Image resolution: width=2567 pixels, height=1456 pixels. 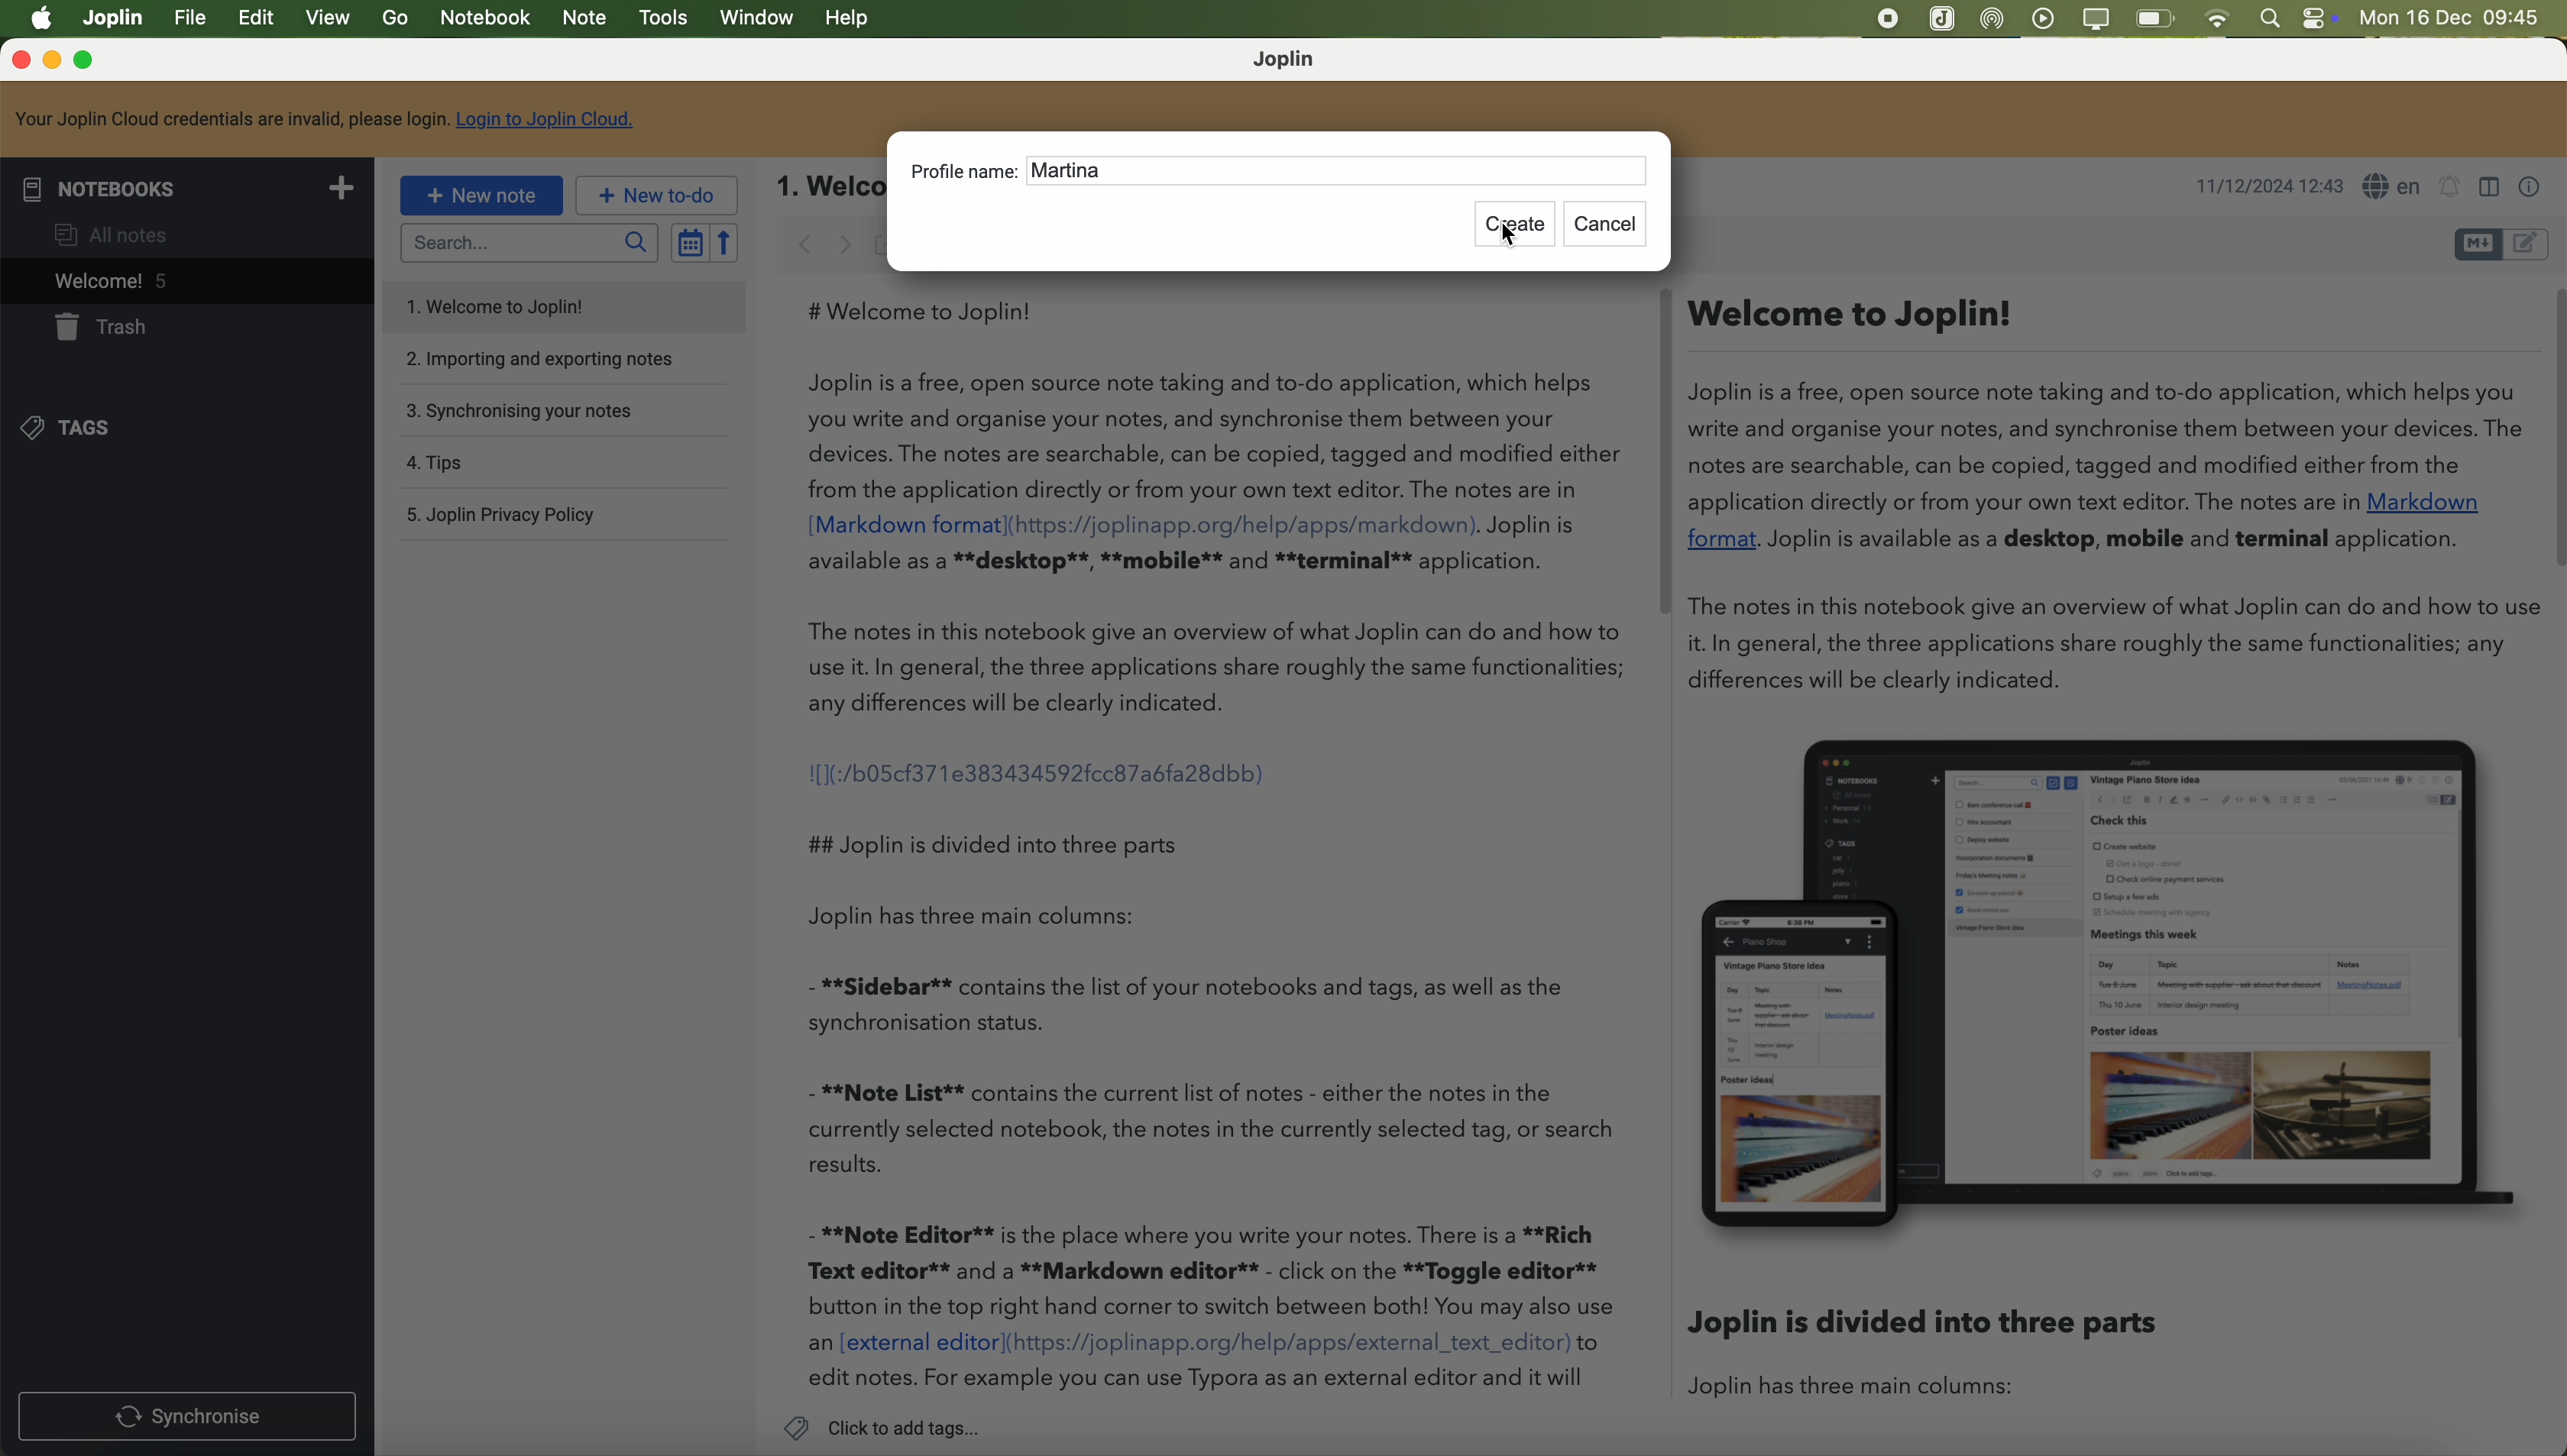 I want to click on Profile name:, so click(x=962, y=171).